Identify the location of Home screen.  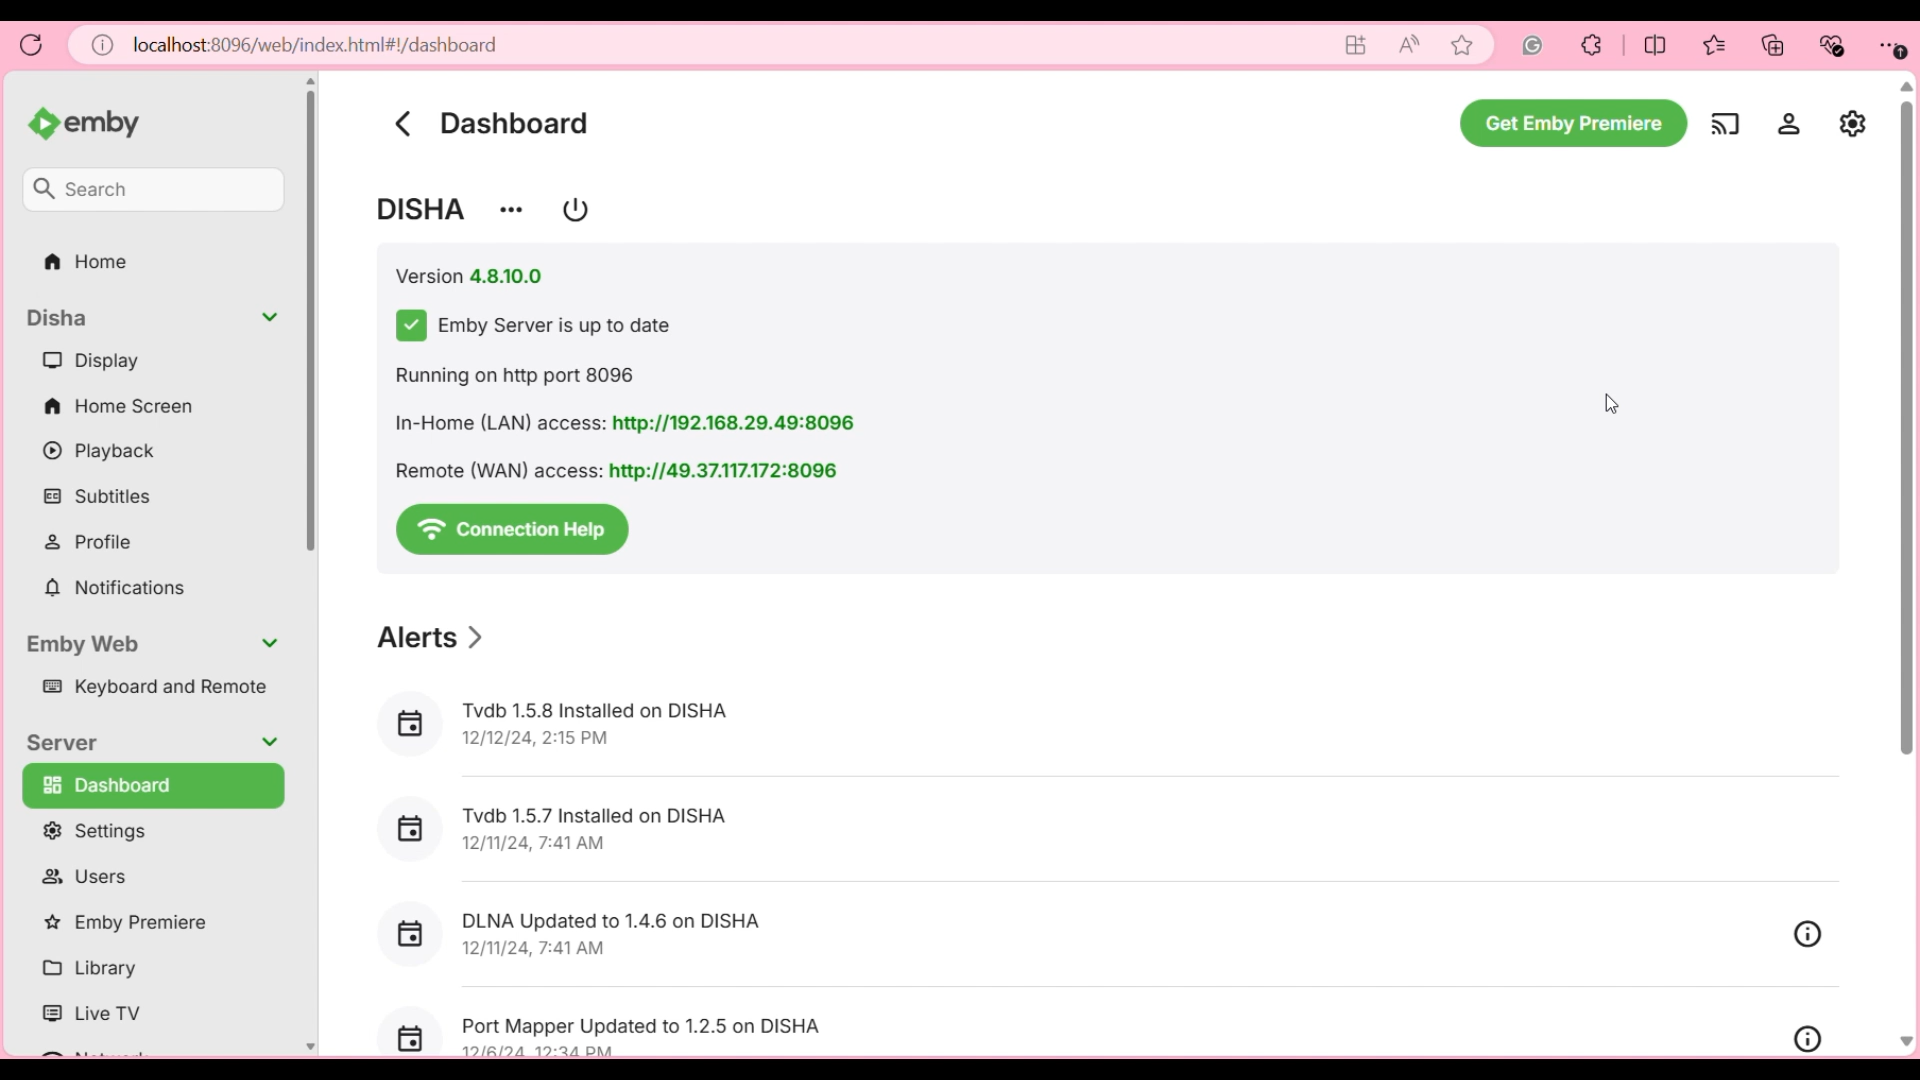
(146, 405).